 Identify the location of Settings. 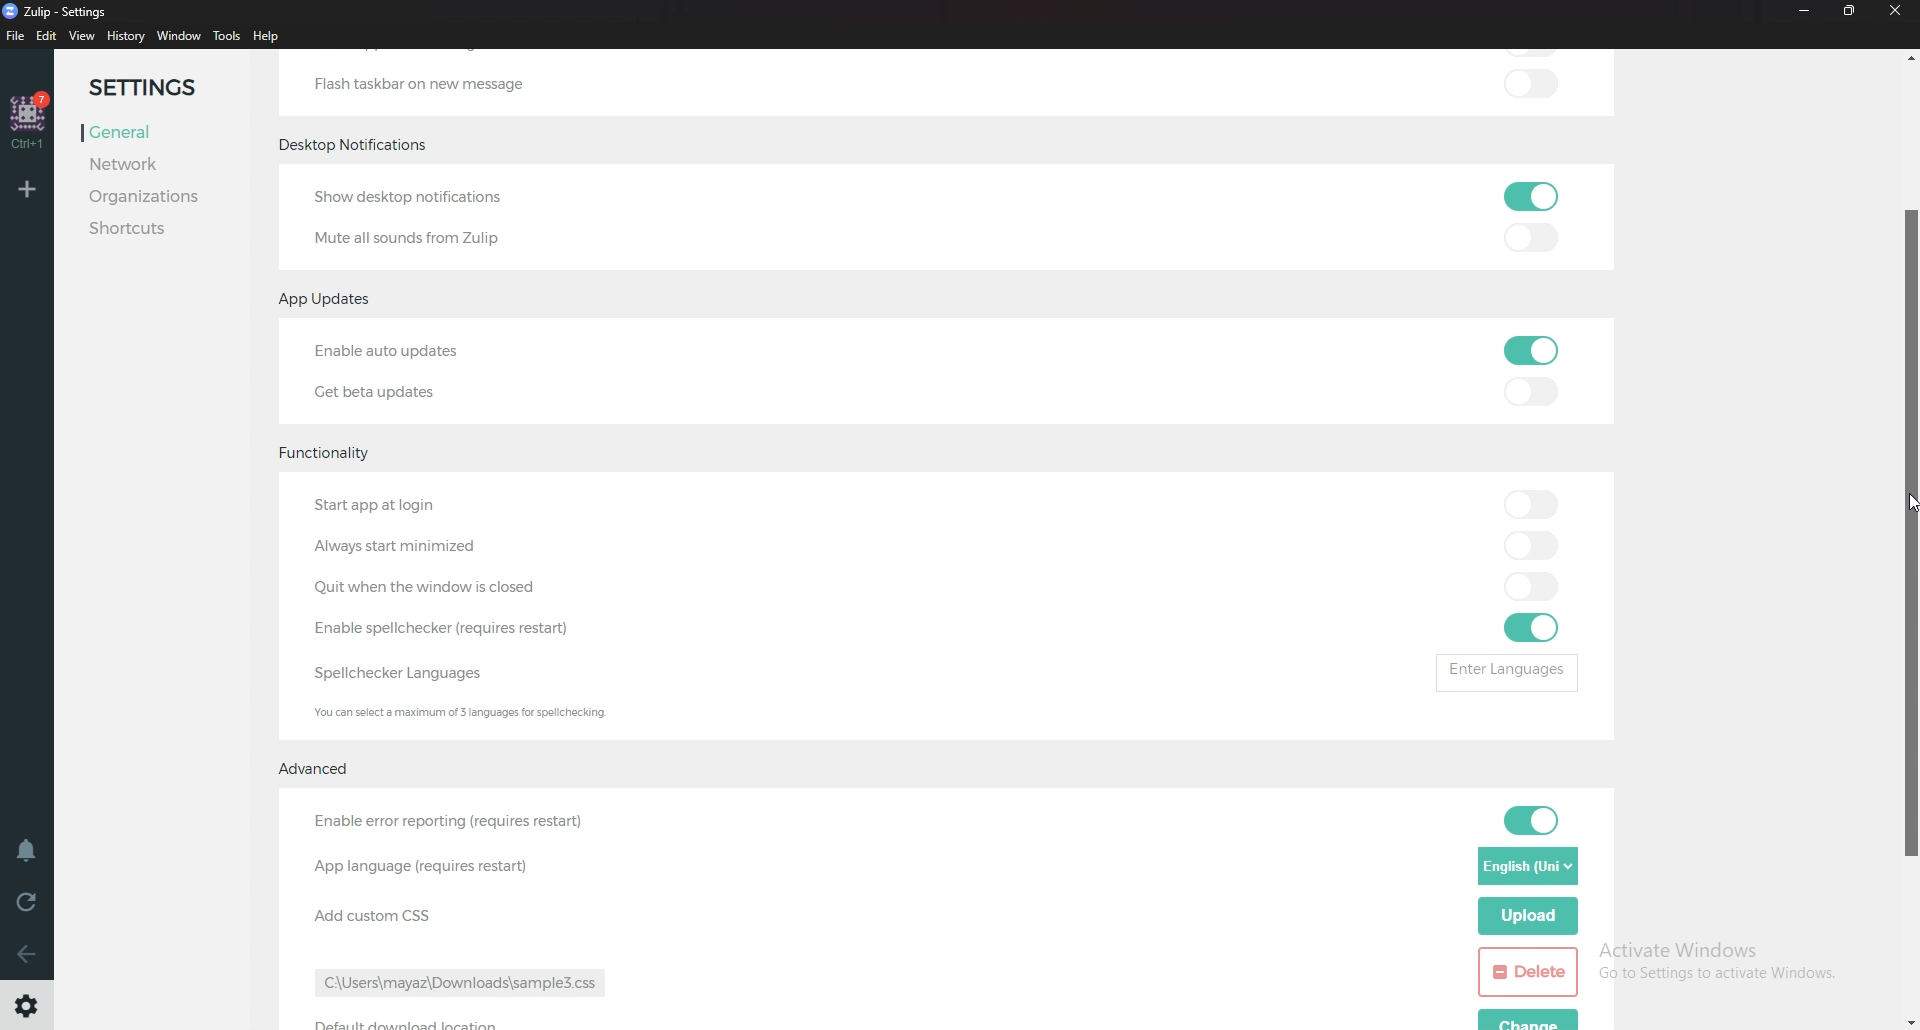
(30, 1003).